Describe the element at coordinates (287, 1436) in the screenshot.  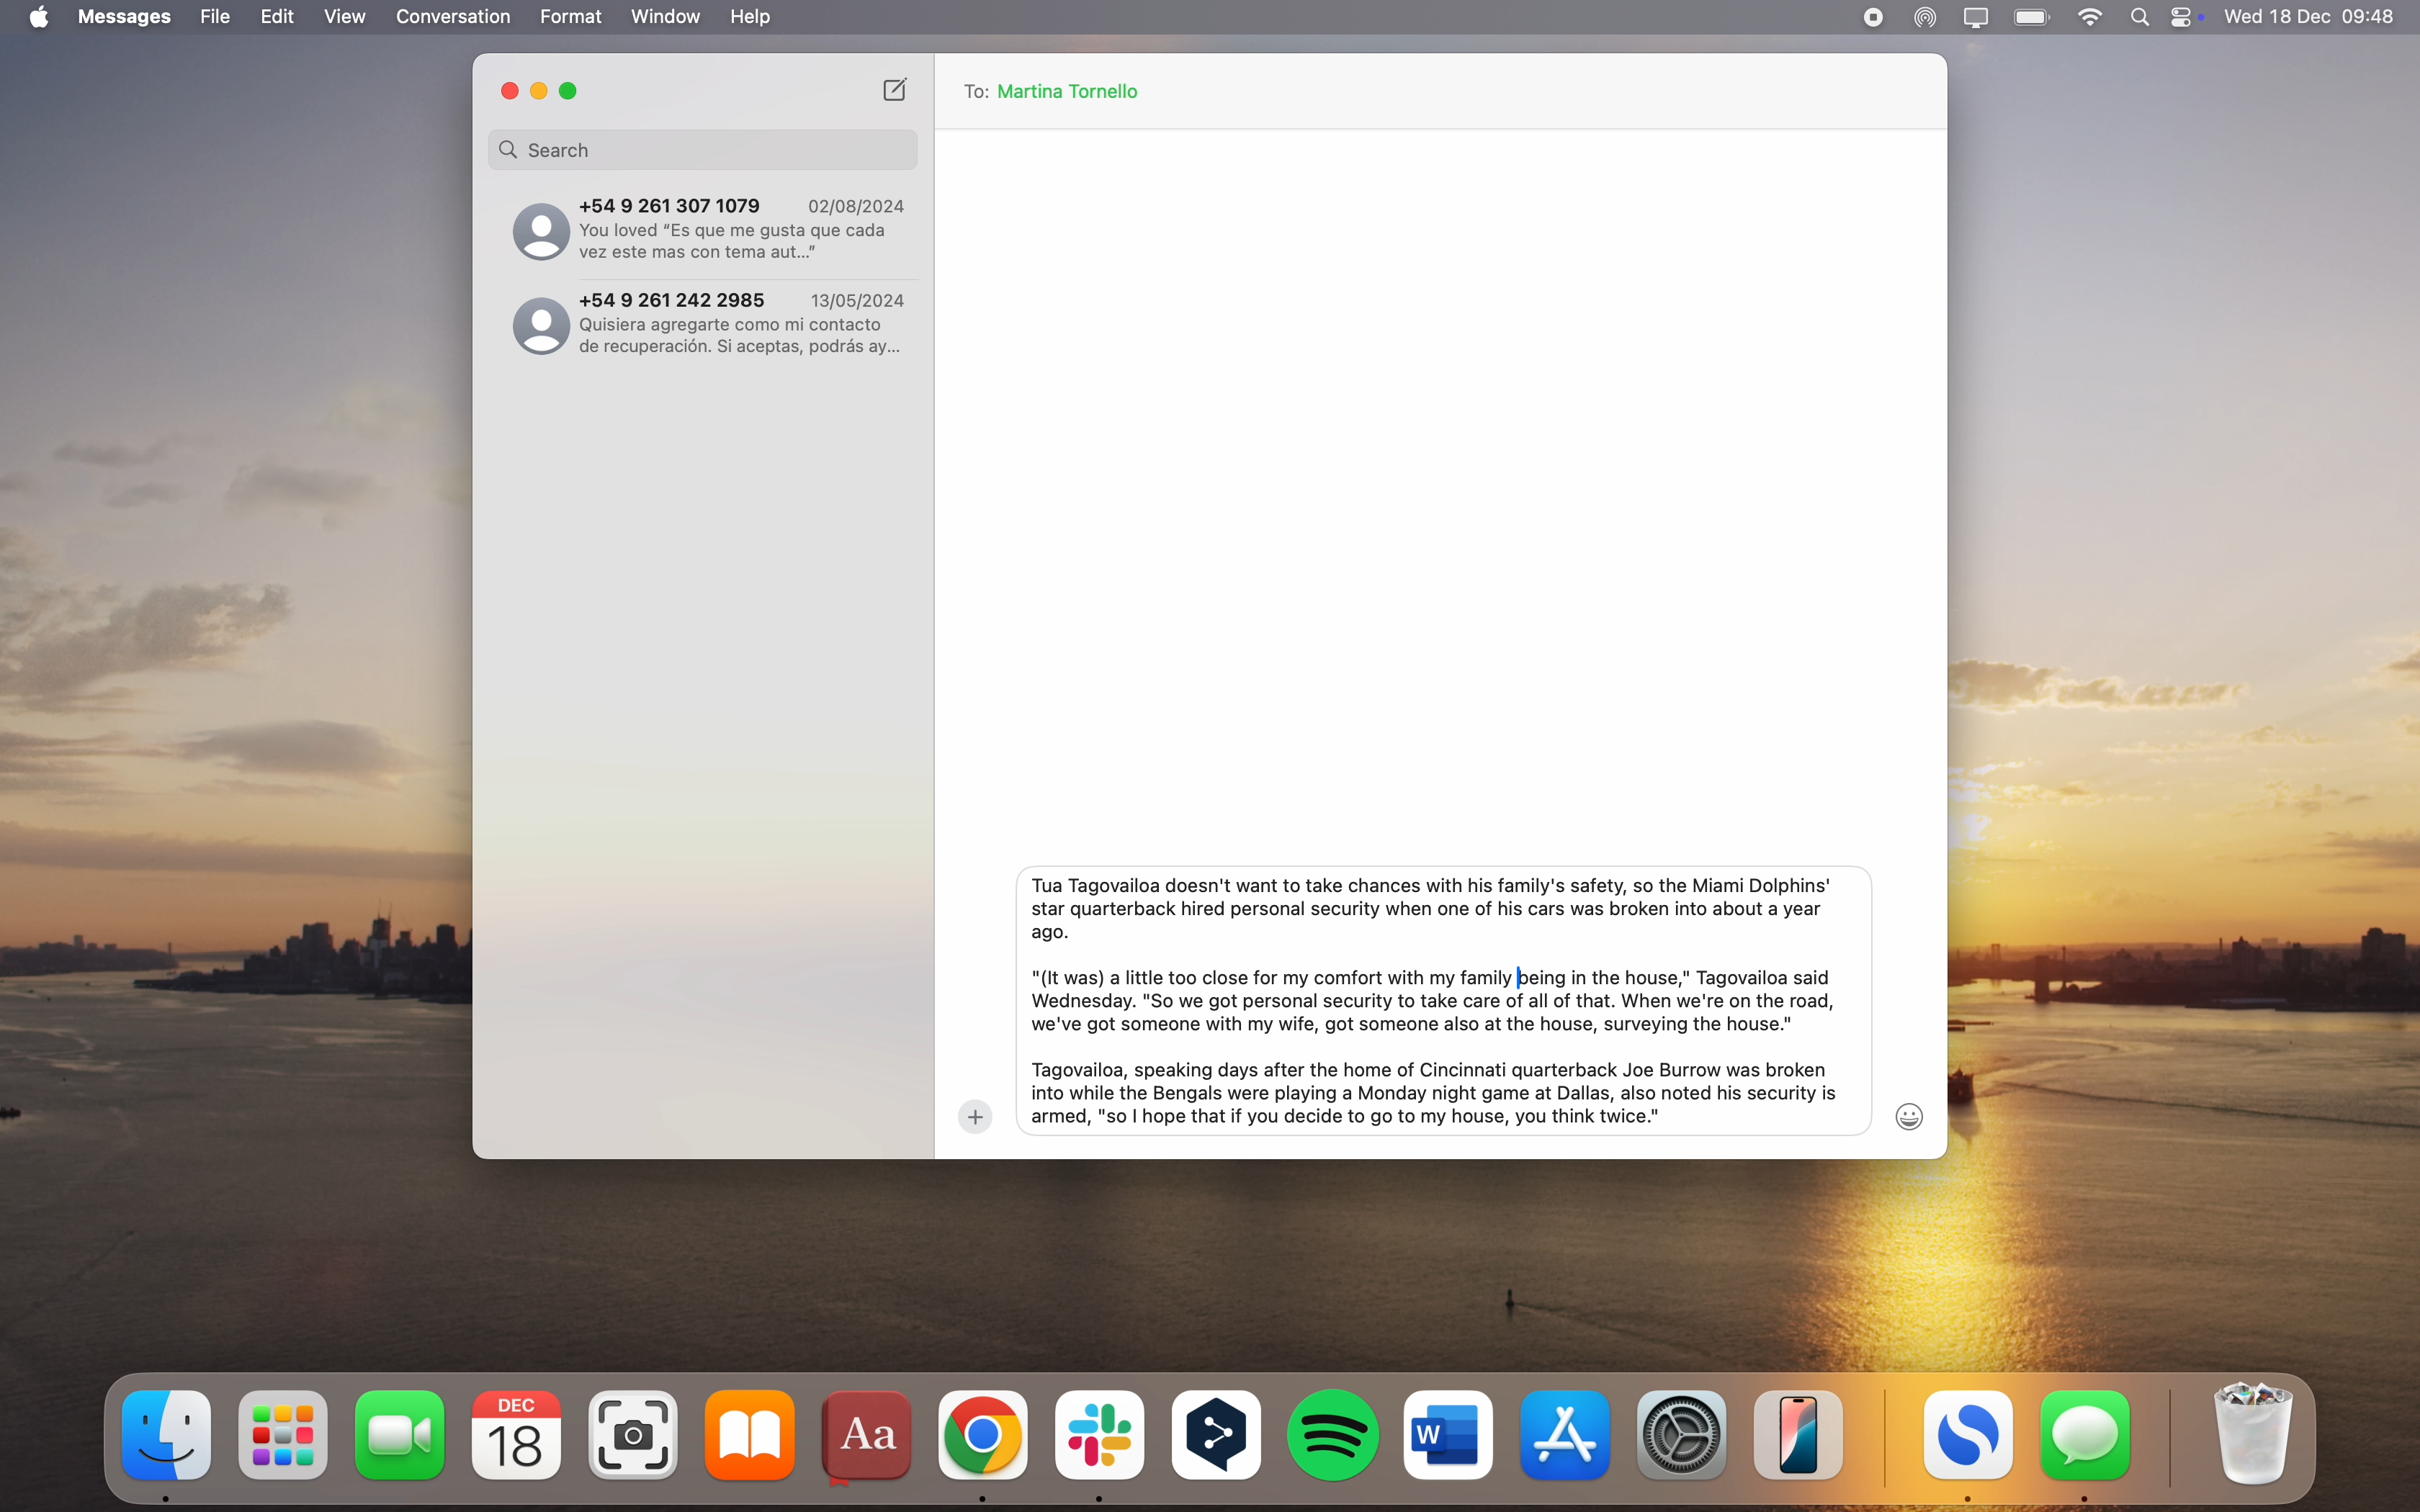
I see `launchpad` at that location.